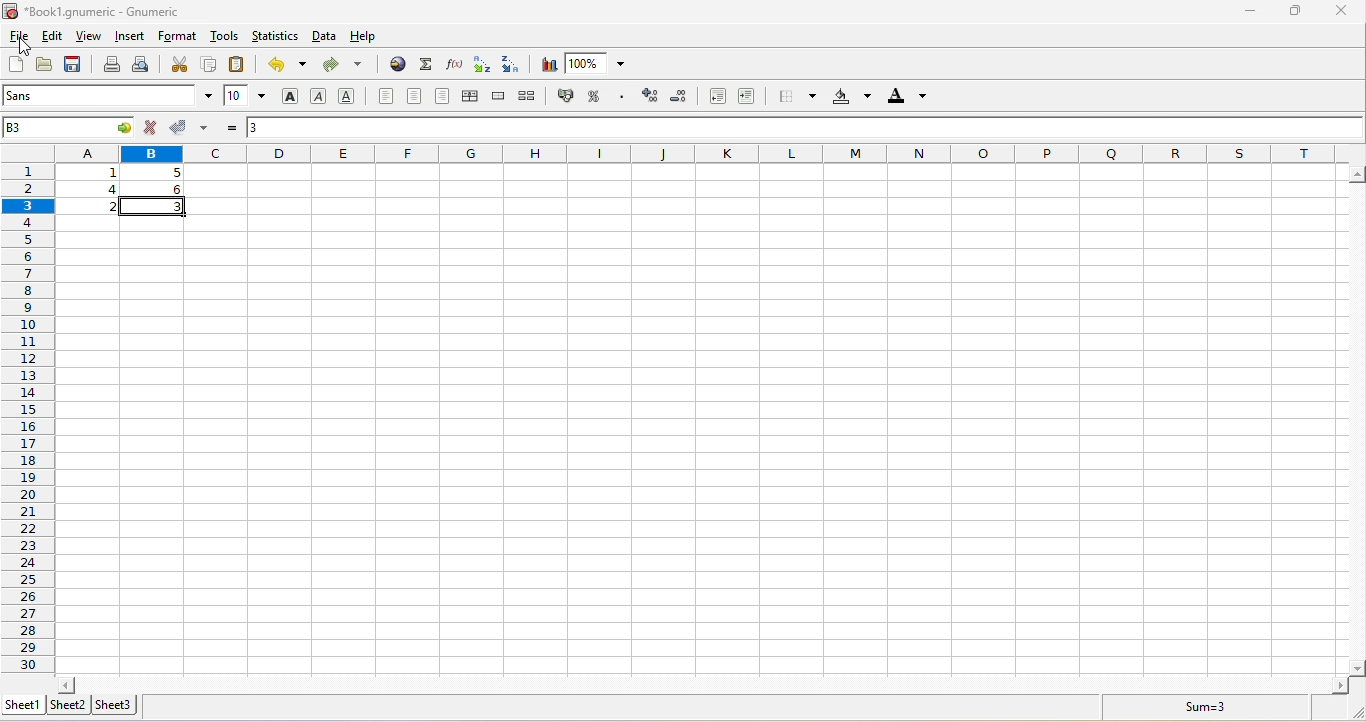  I want to click on column headings, so click(709, 152).